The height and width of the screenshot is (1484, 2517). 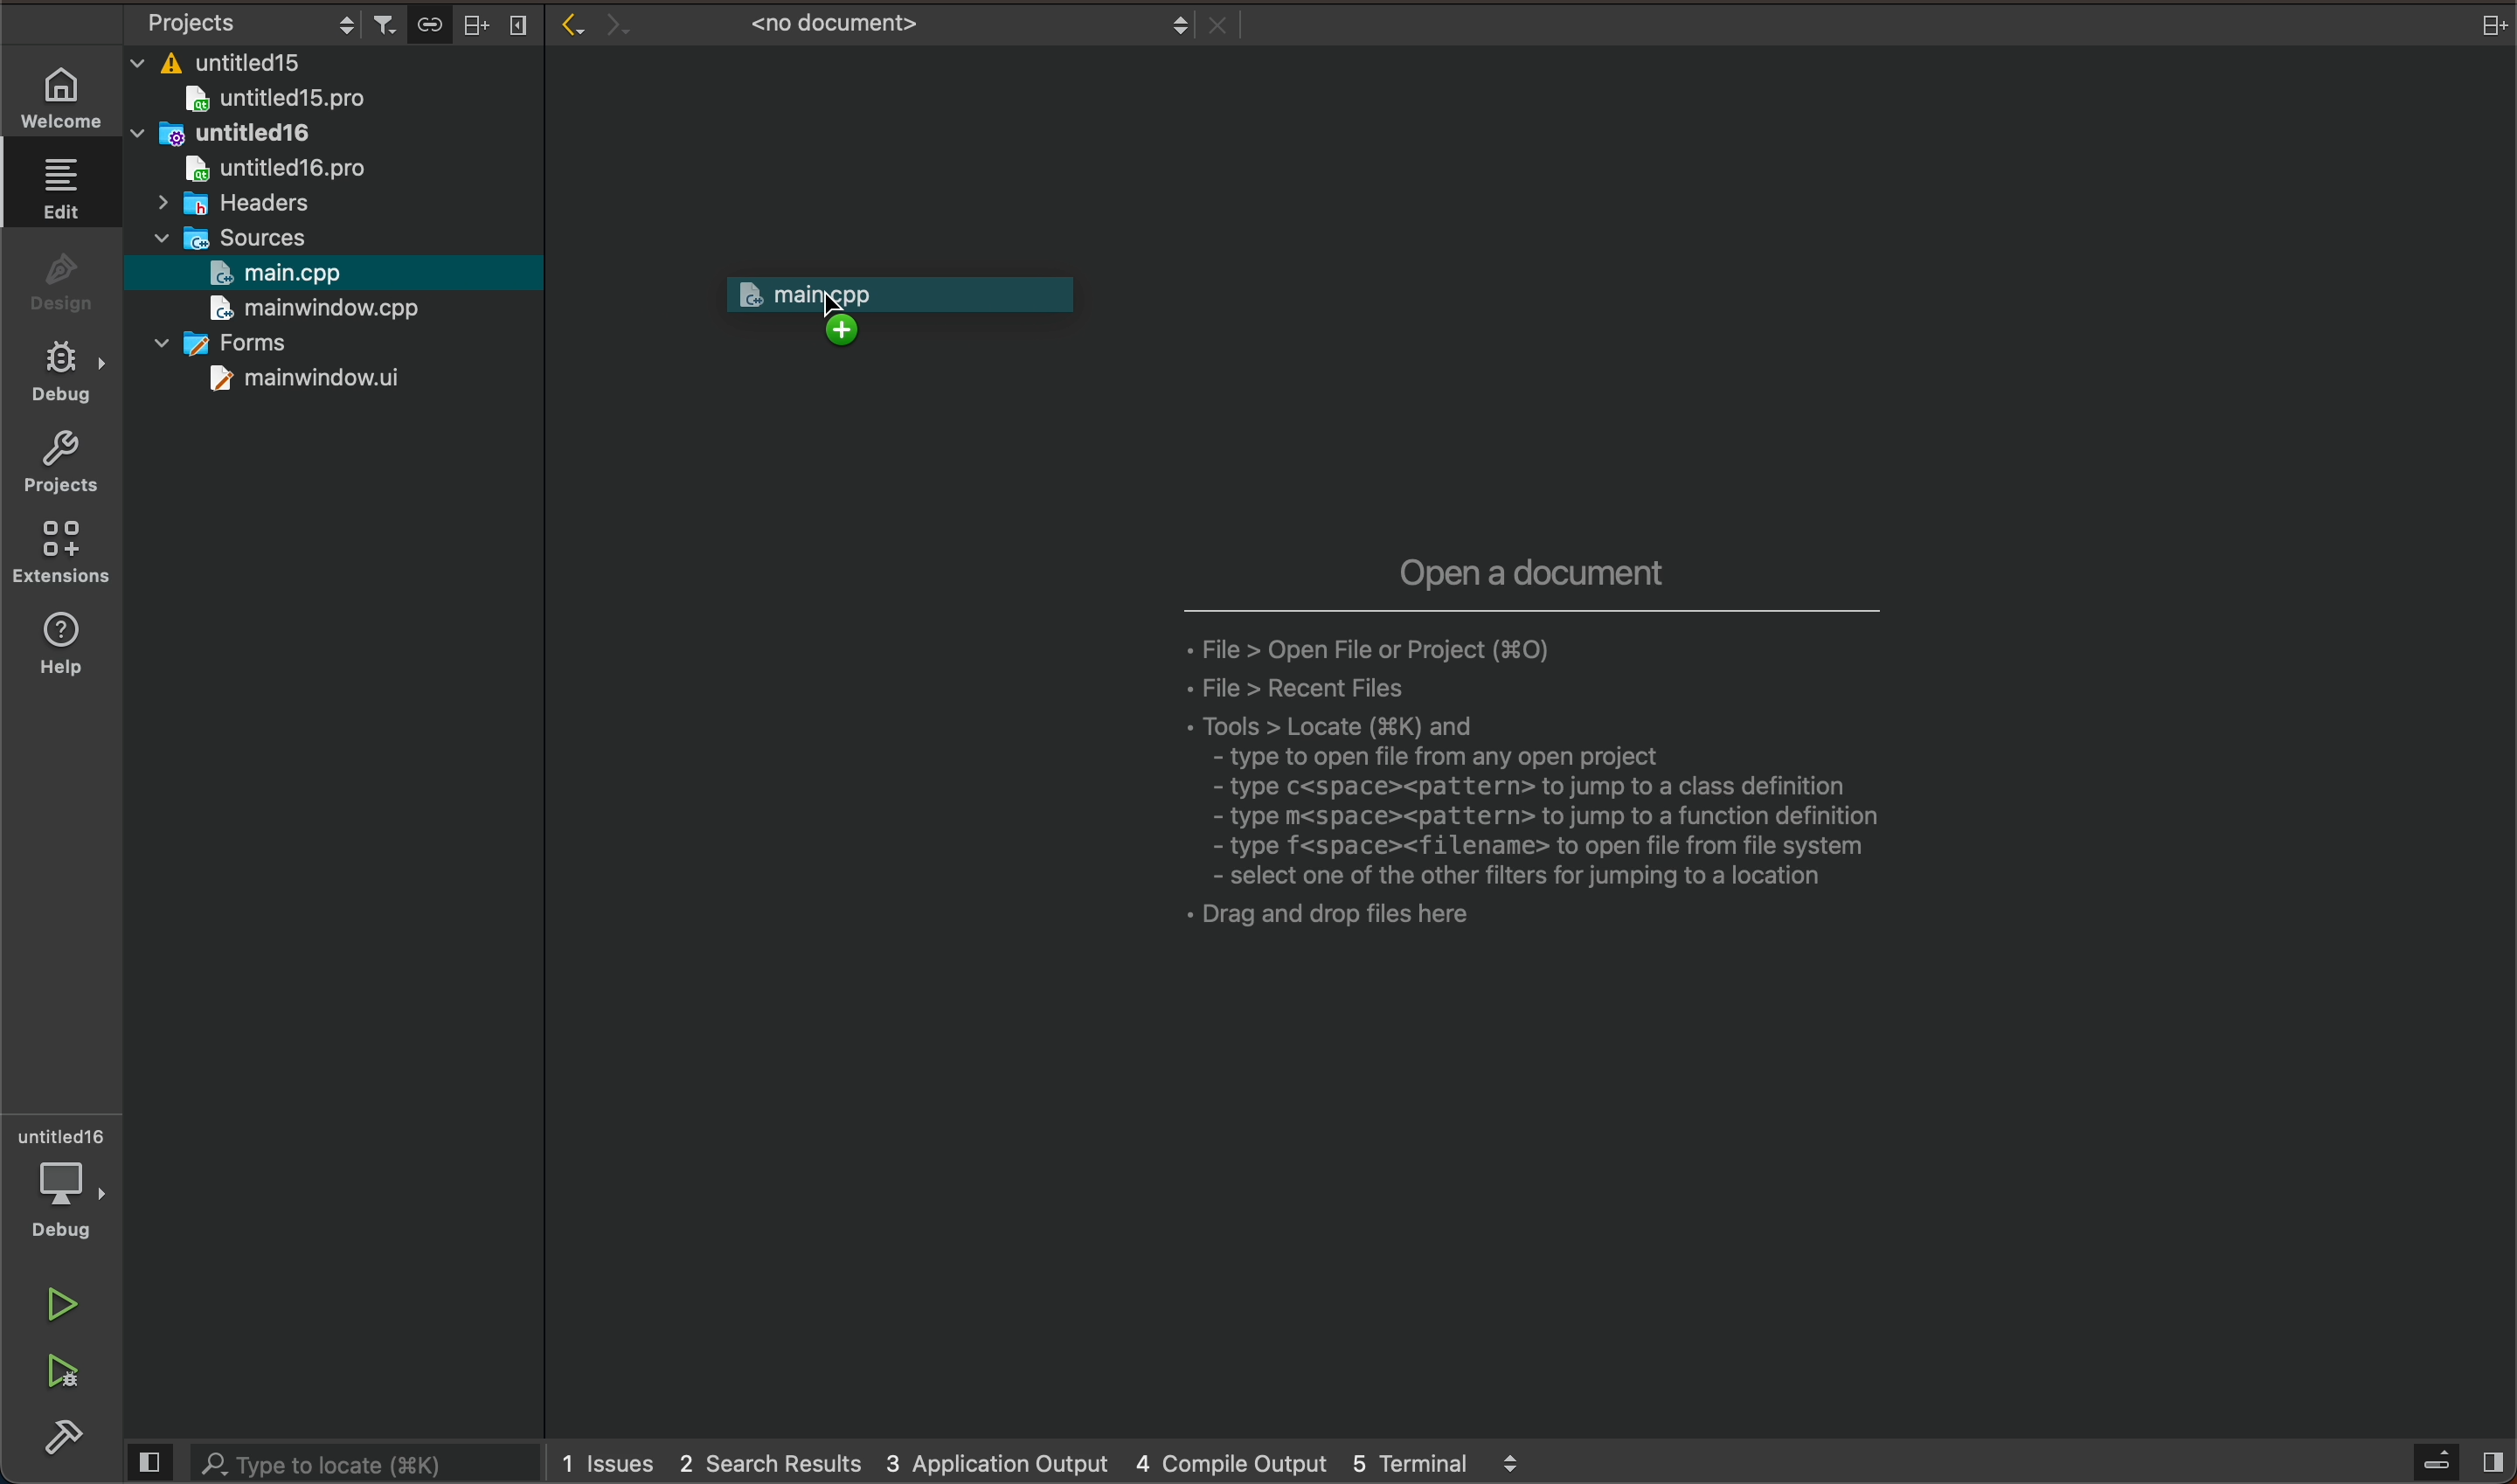 What do you see at coordinates (306, 310) in the screenshot?
I see `mainwindow.cpp` at bounding box center [306, 310].